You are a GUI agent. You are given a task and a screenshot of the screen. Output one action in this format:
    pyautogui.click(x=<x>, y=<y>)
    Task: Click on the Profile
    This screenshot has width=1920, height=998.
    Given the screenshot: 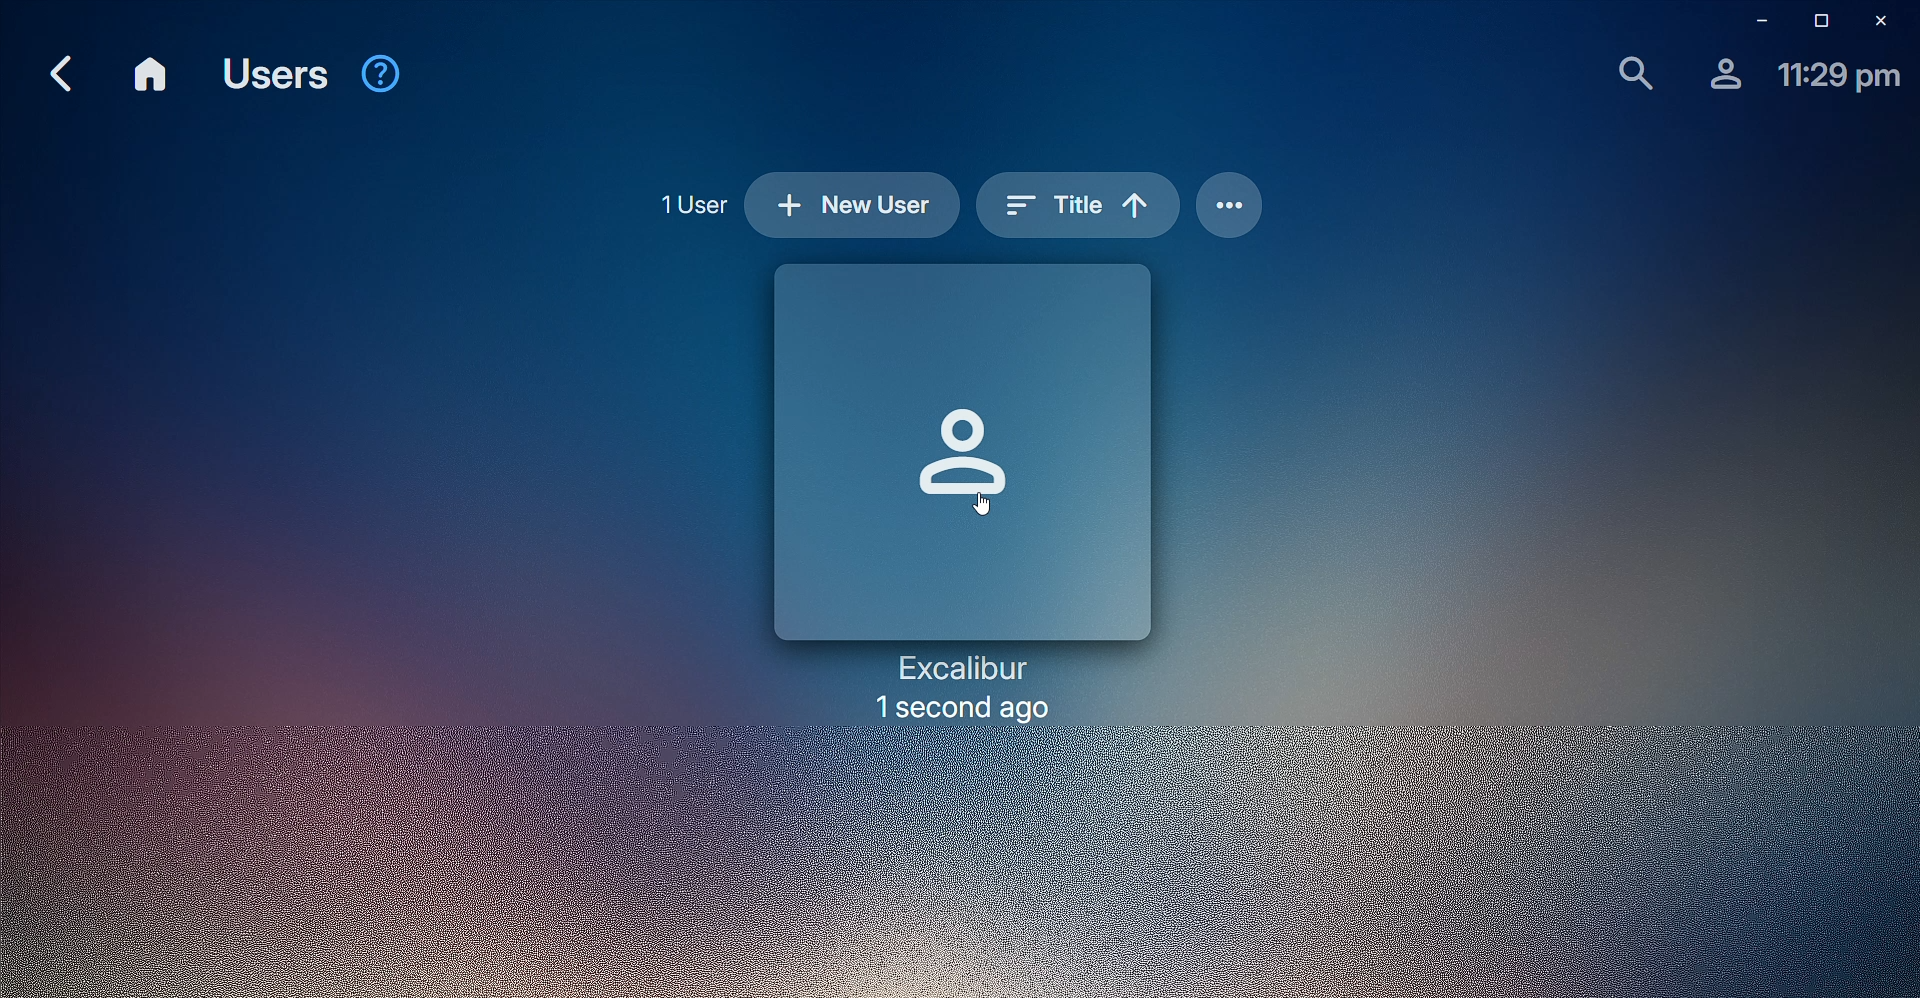 What is the action you would take?
    pyautogui.click(x=1719, y=81)
    